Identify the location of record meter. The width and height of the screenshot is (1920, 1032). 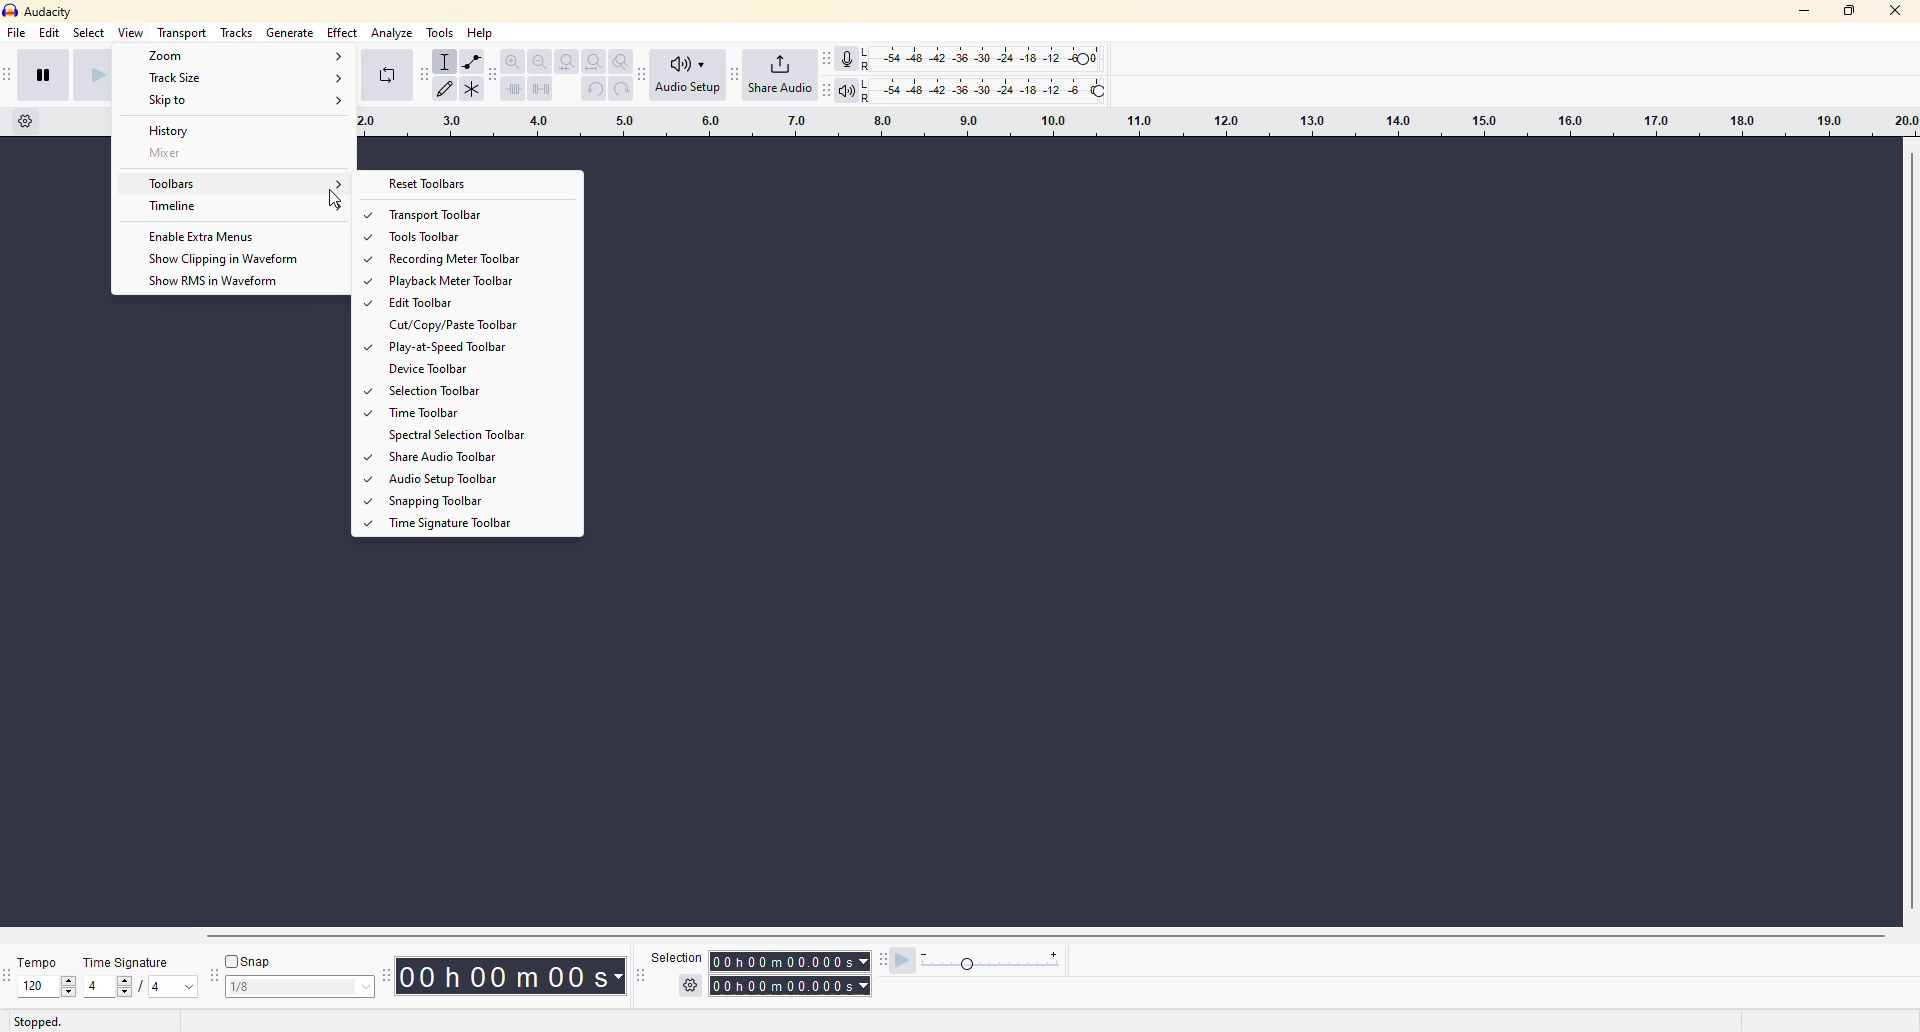
(850, 59).